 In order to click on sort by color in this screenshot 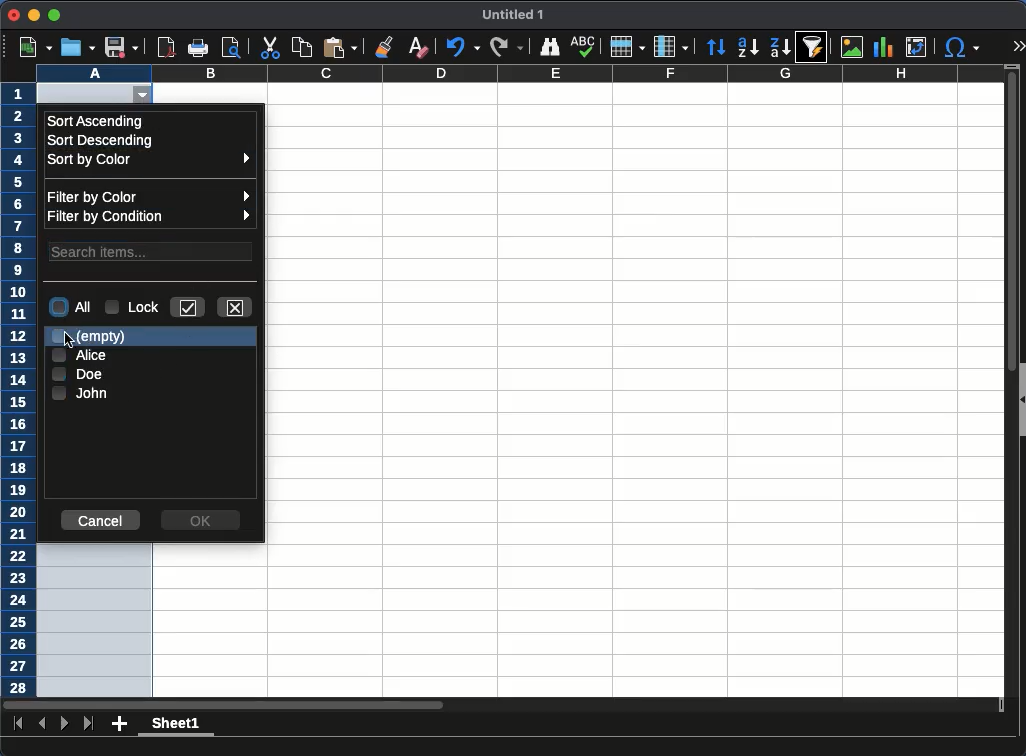, I will do `click(153, 161)`.